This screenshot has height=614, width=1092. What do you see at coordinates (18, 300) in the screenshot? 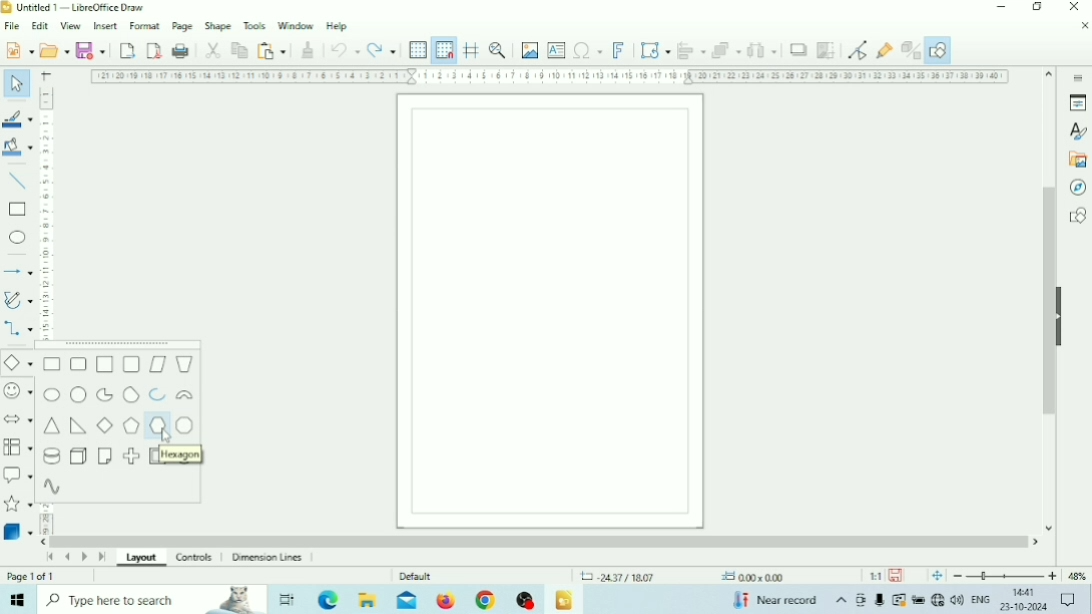
I see `Curves and Polygons` at bounding box center [18, 300].